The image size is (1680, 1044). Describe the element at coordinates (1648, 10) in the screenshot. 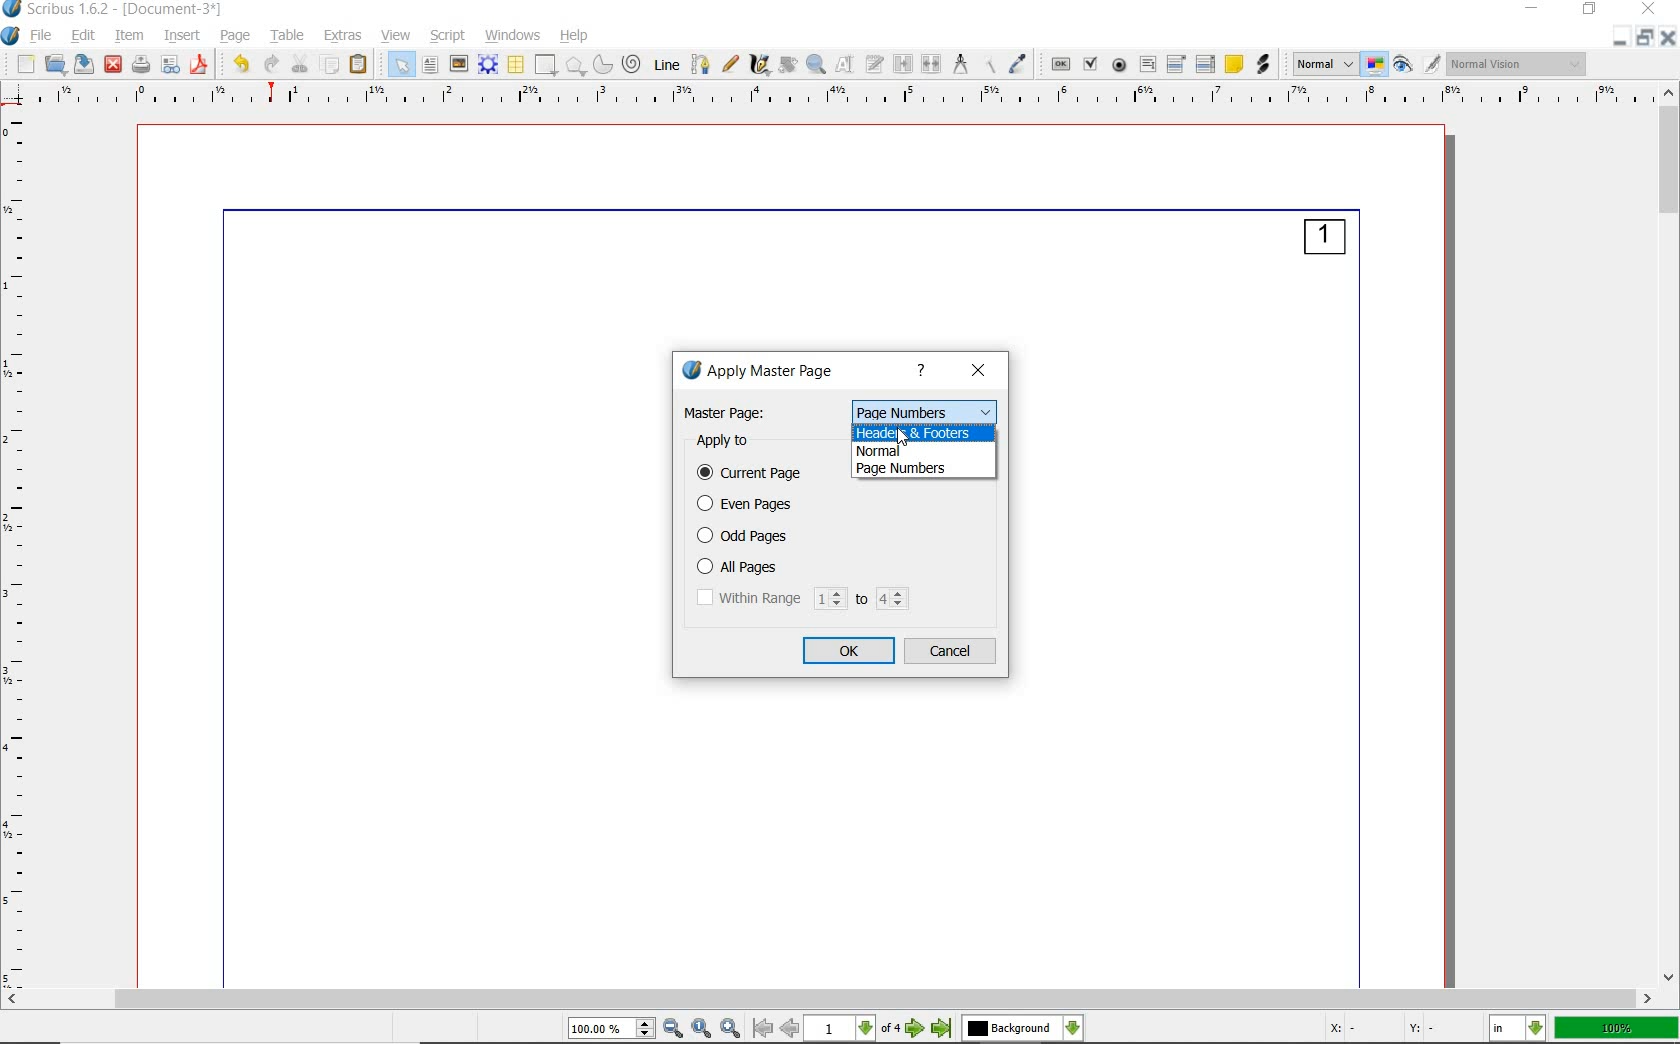

I see `close` at that location.